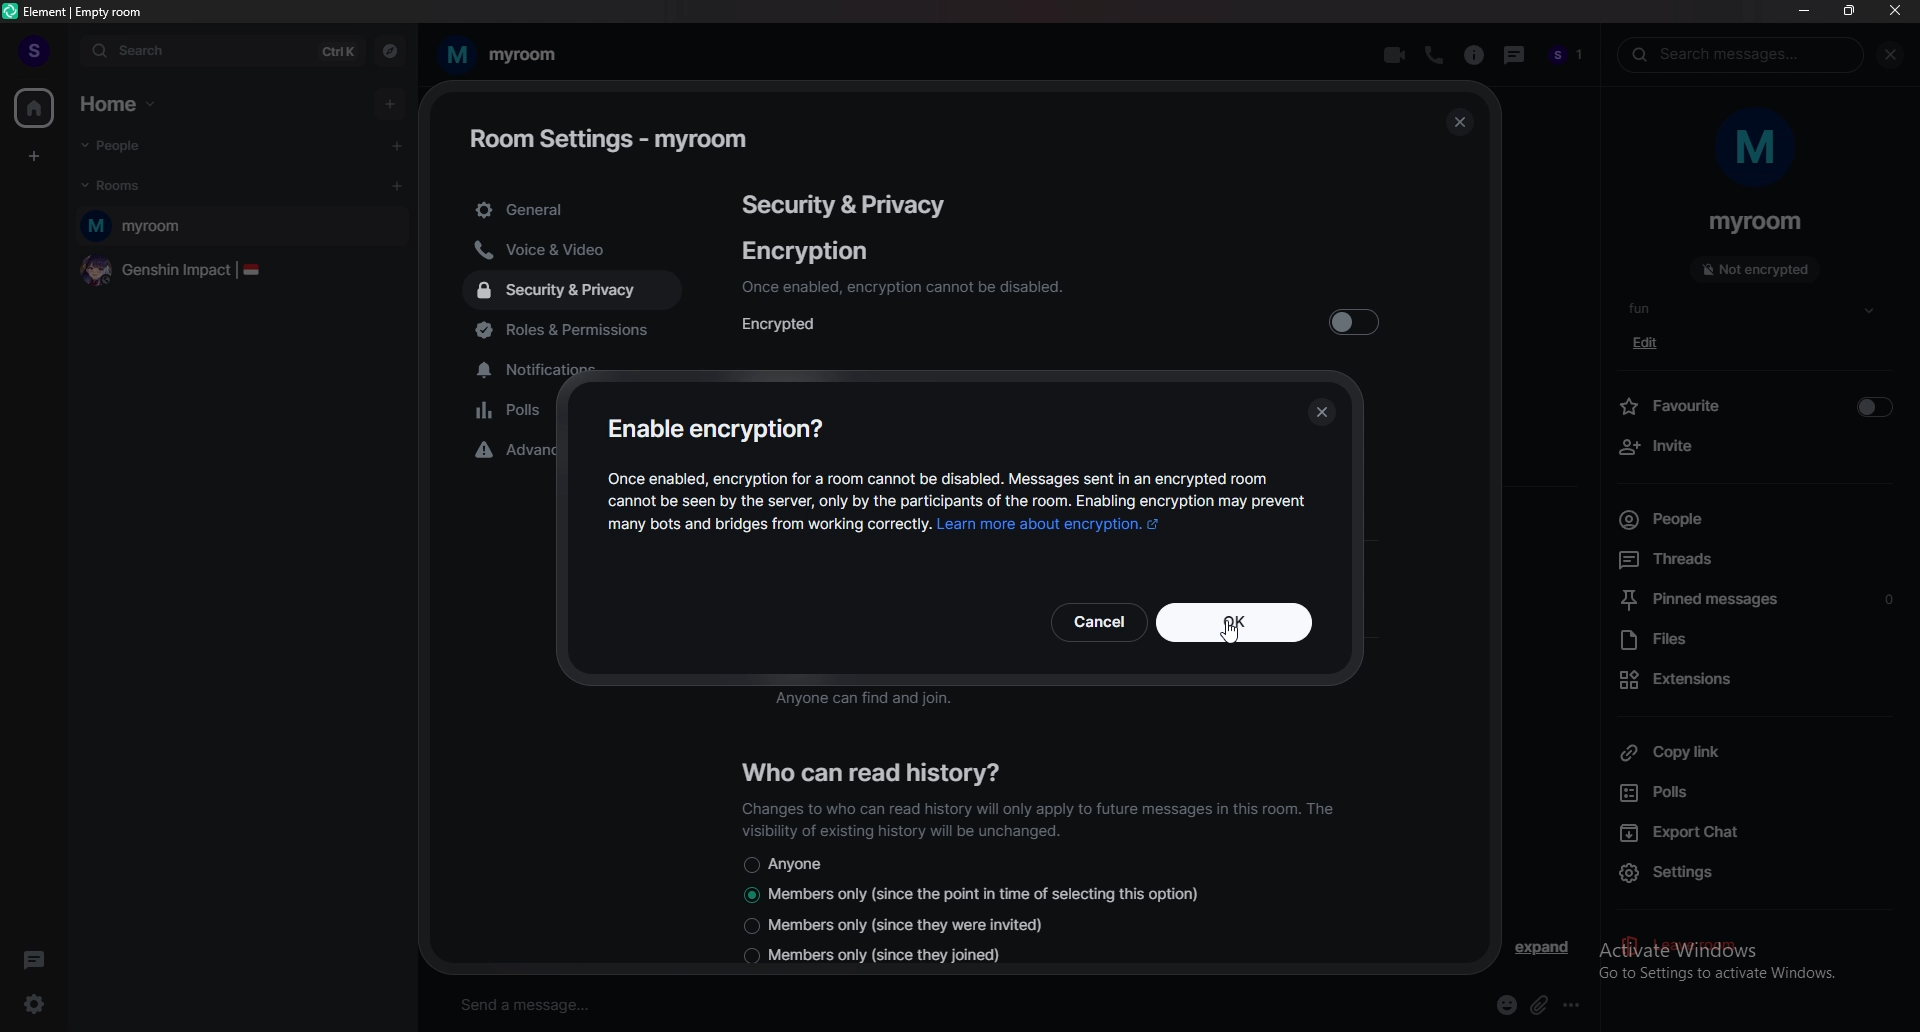 The height and width of the screenshot is (1032, 1920). I want to click on resize, so click(1849, 11).